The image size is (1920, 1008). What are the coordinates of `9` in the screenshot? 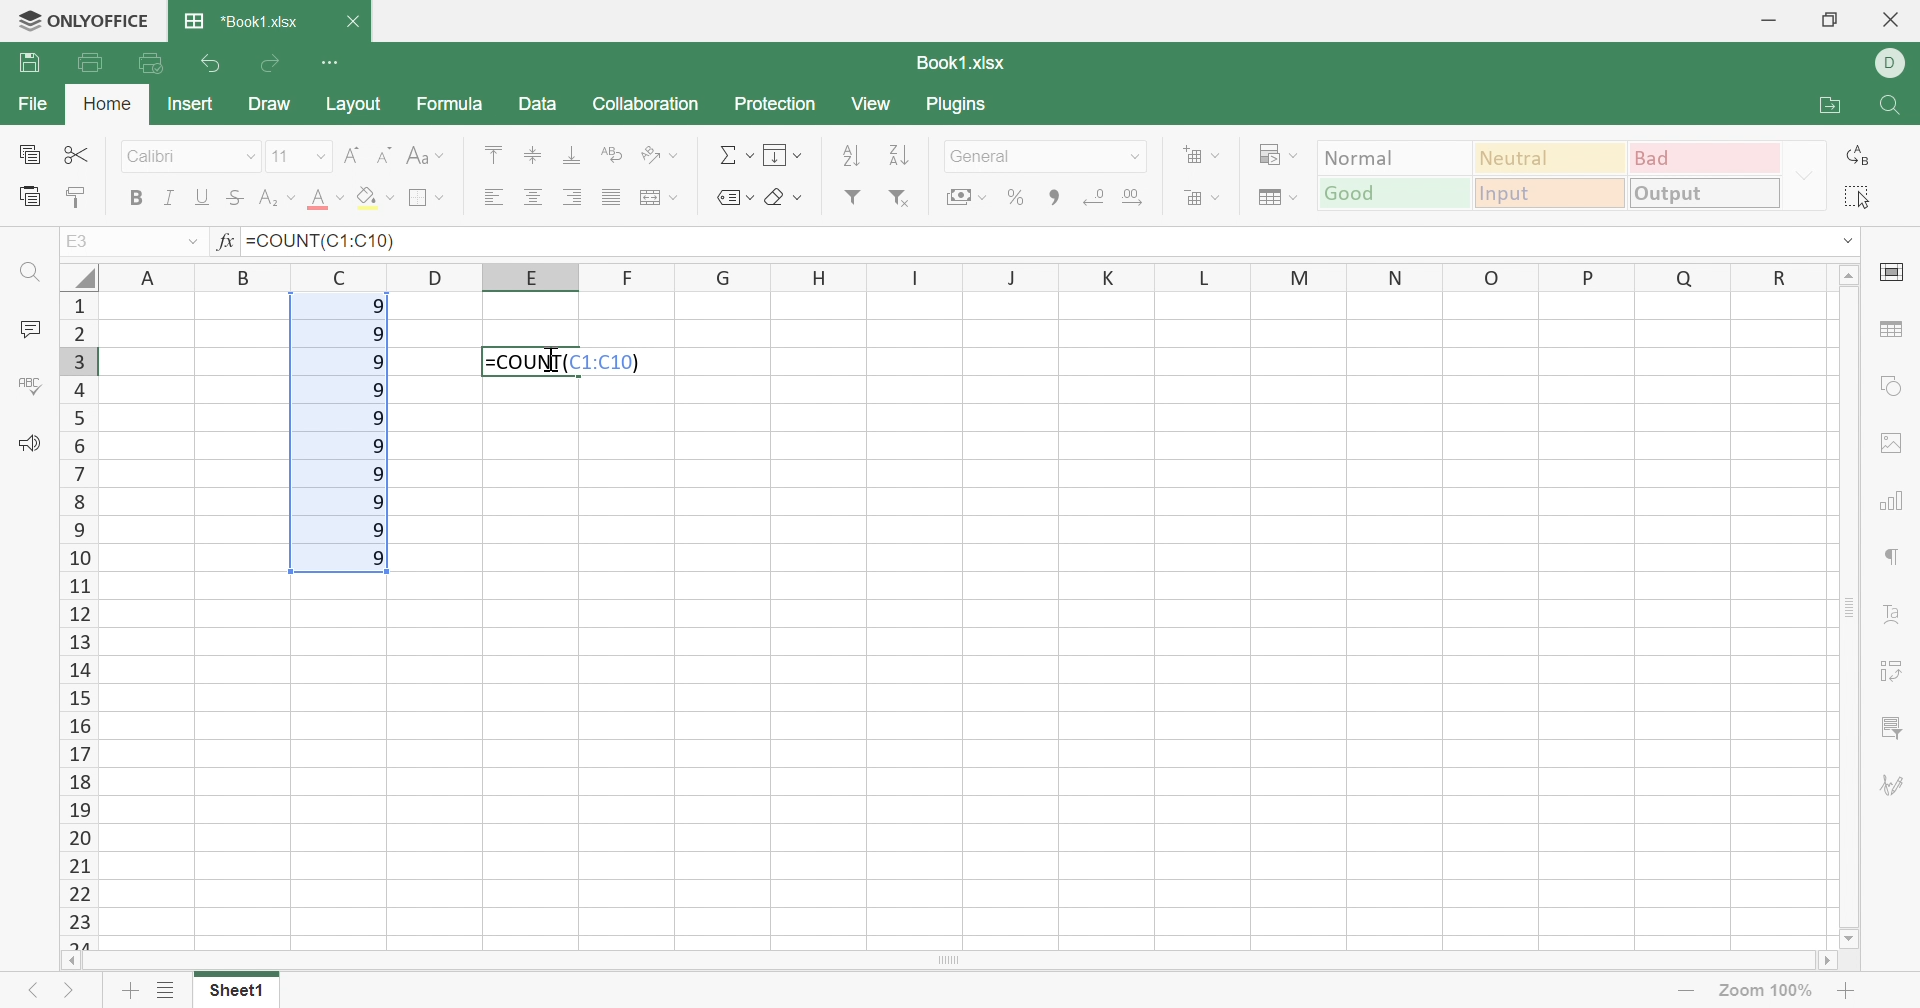 It's located at (379, 446).